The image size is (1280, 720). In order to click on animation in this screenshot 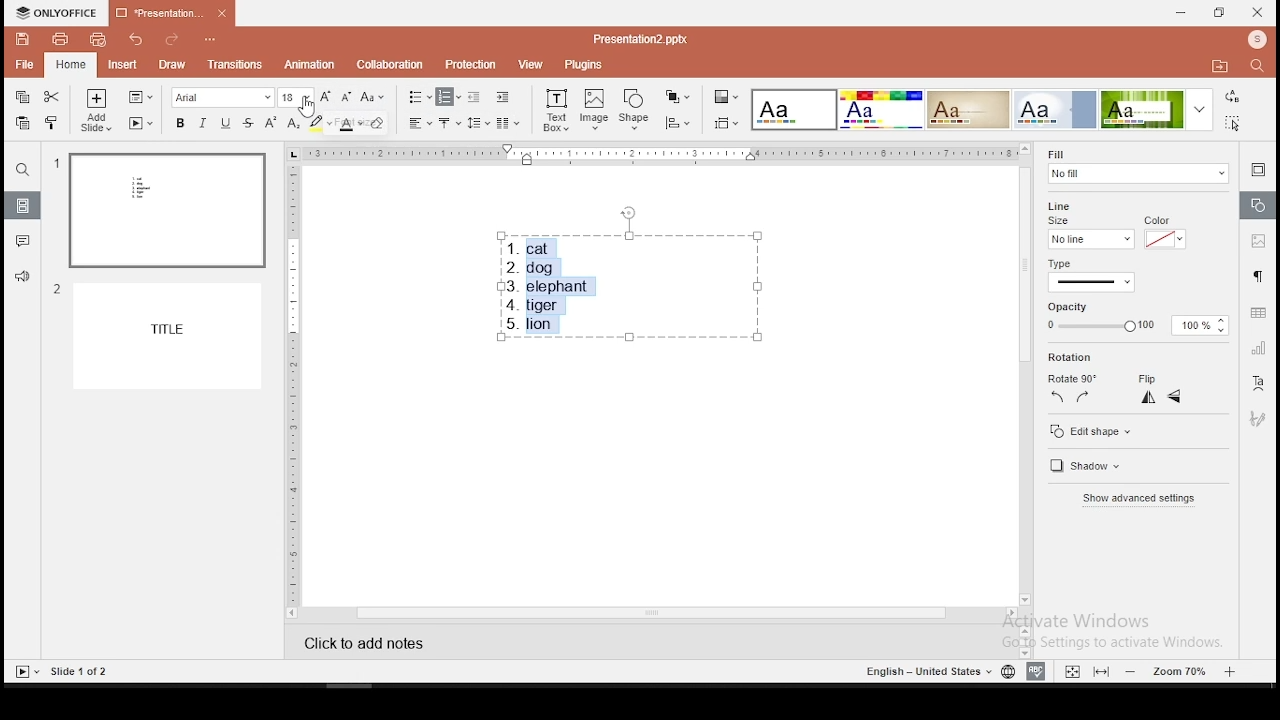, I will do `click(308, 64)`.